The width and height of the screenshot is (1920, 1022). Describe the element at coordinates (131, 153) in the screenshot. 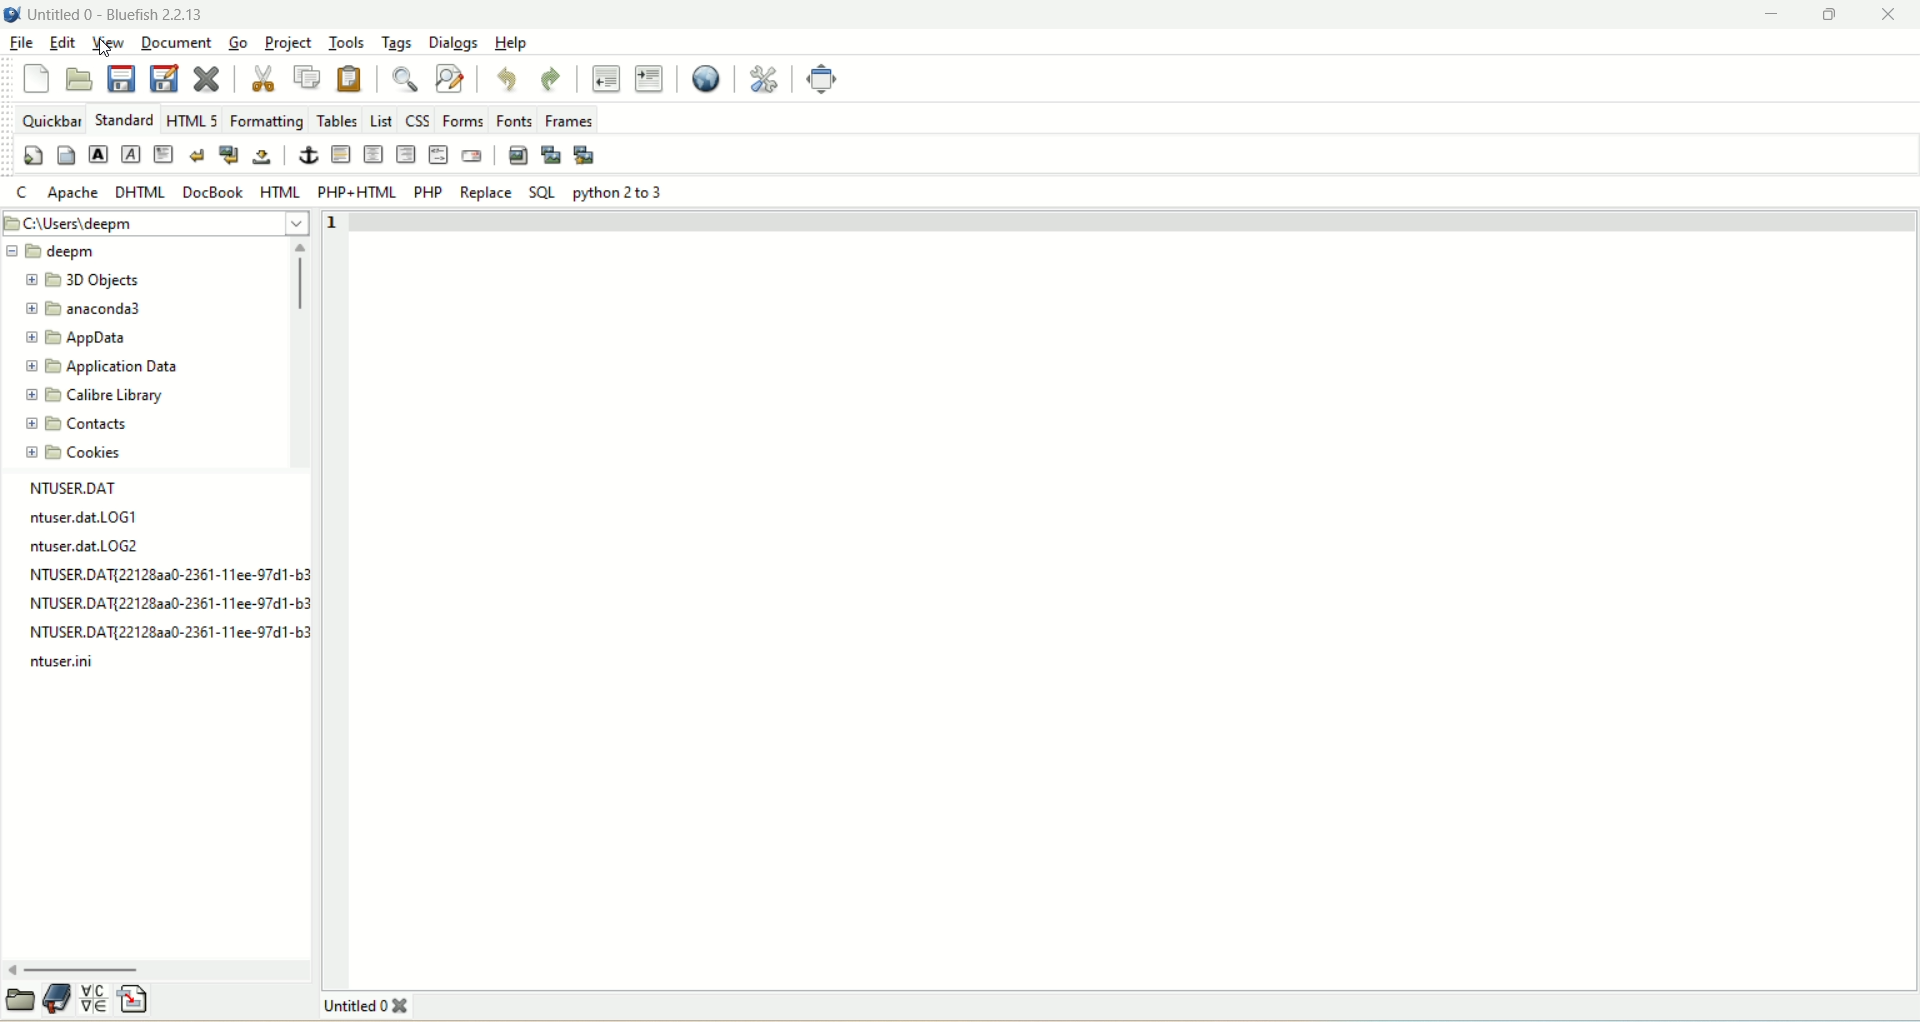

I see `emphasize` at that location.